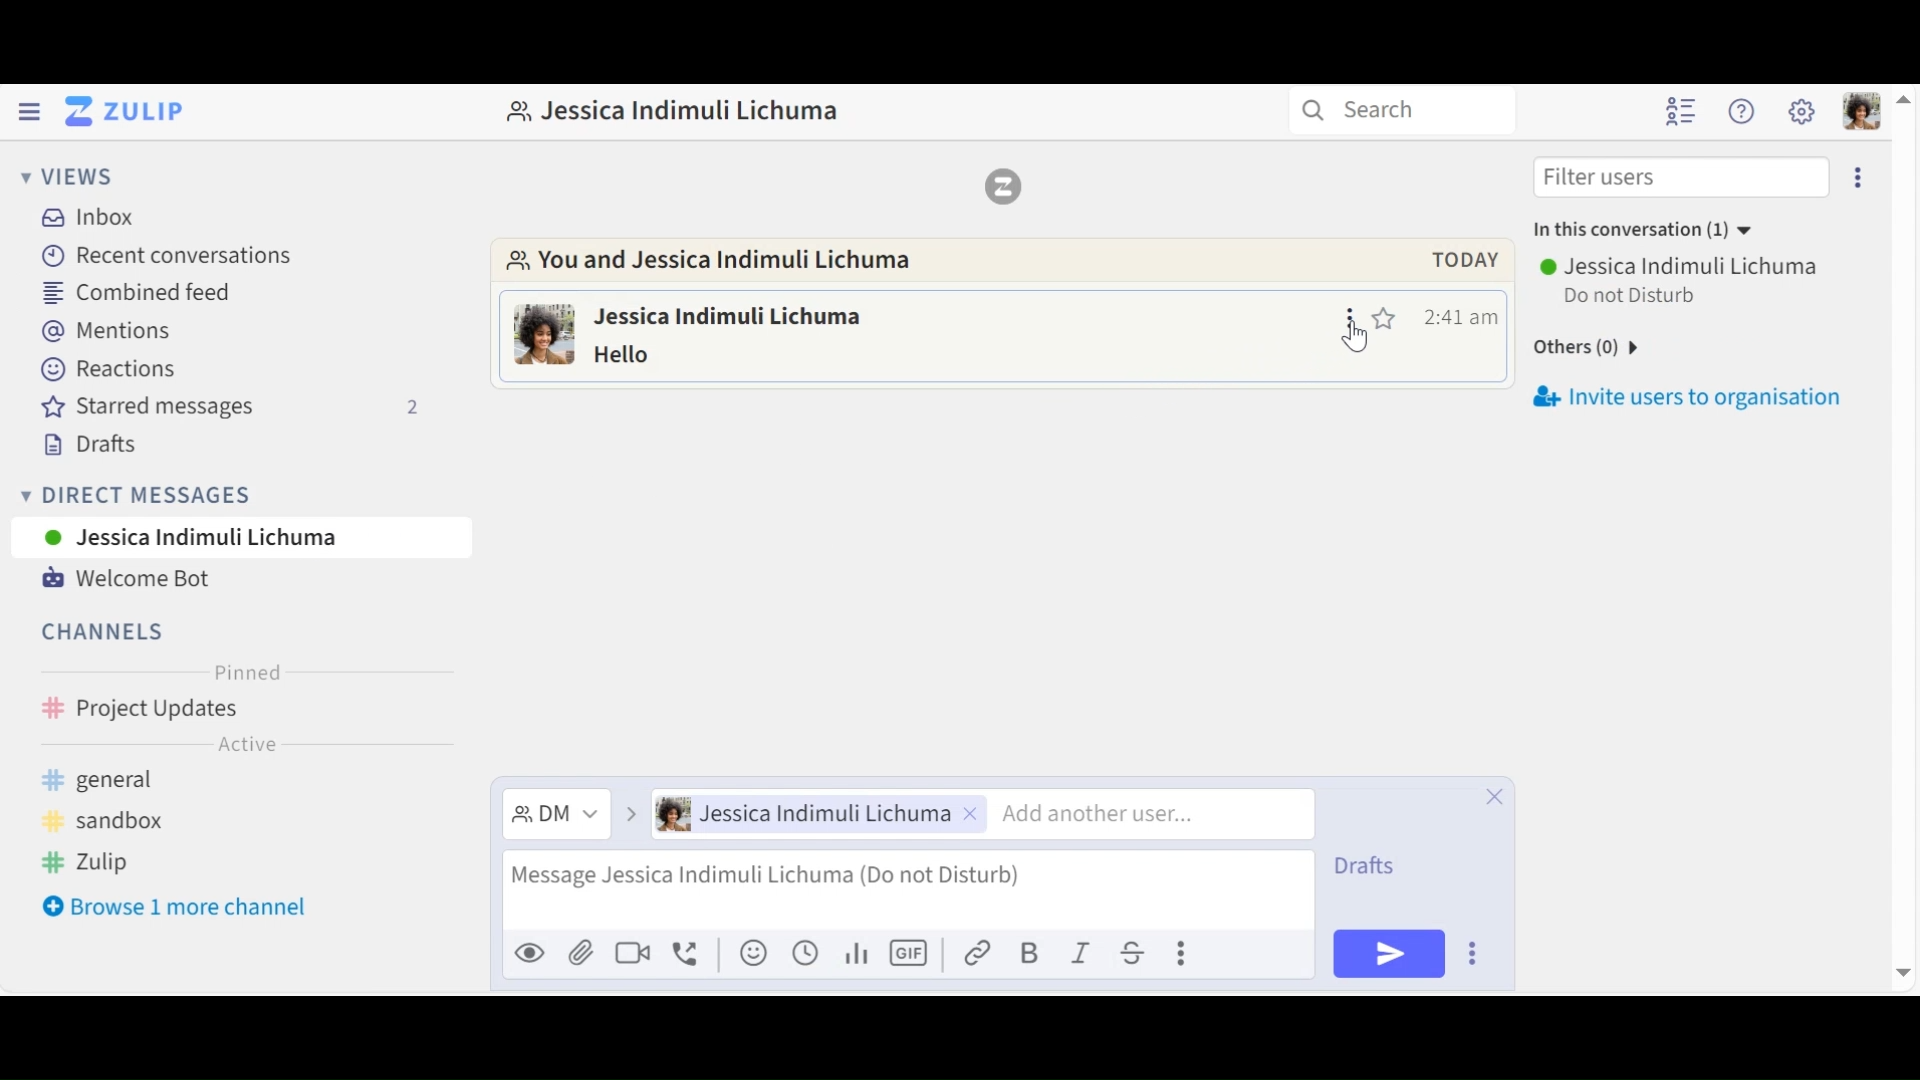  Describe the element at coordinates (820, 814) in the screenshot. I see `User` at that location.